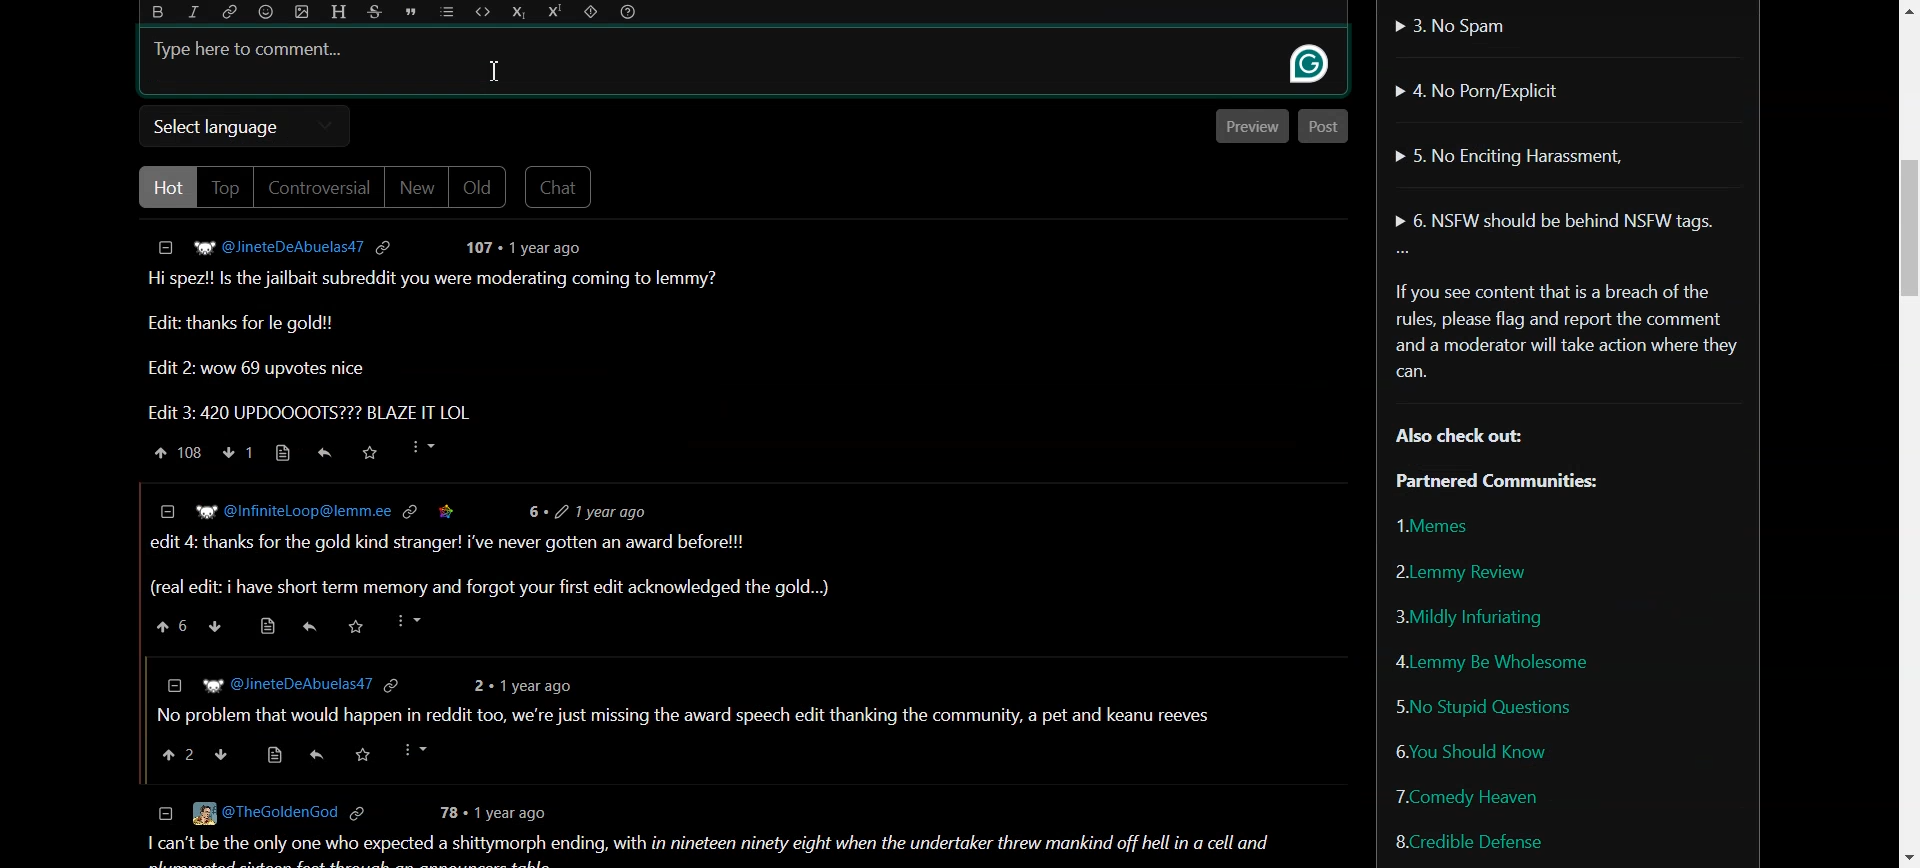  Describe the element at coordinates (338, 12) in the screenshot. I see `Header` at that location.